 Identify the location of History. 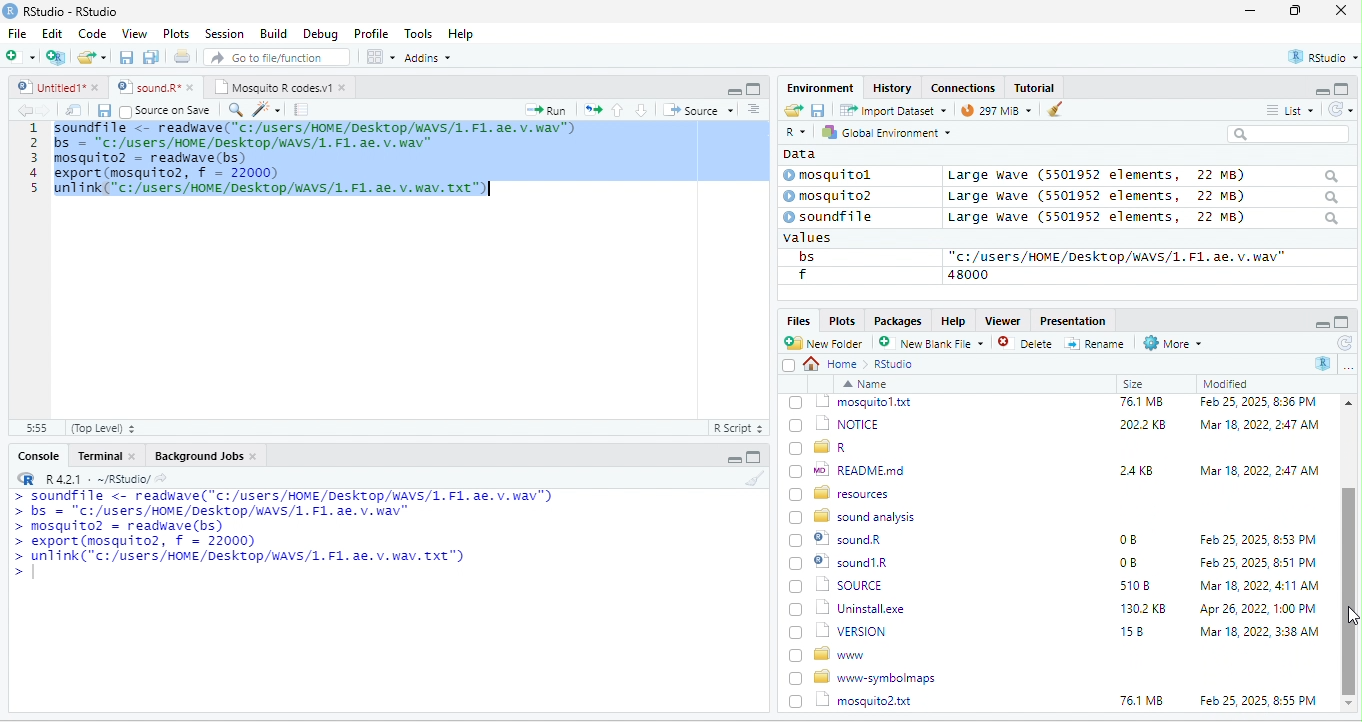
(893, 87).